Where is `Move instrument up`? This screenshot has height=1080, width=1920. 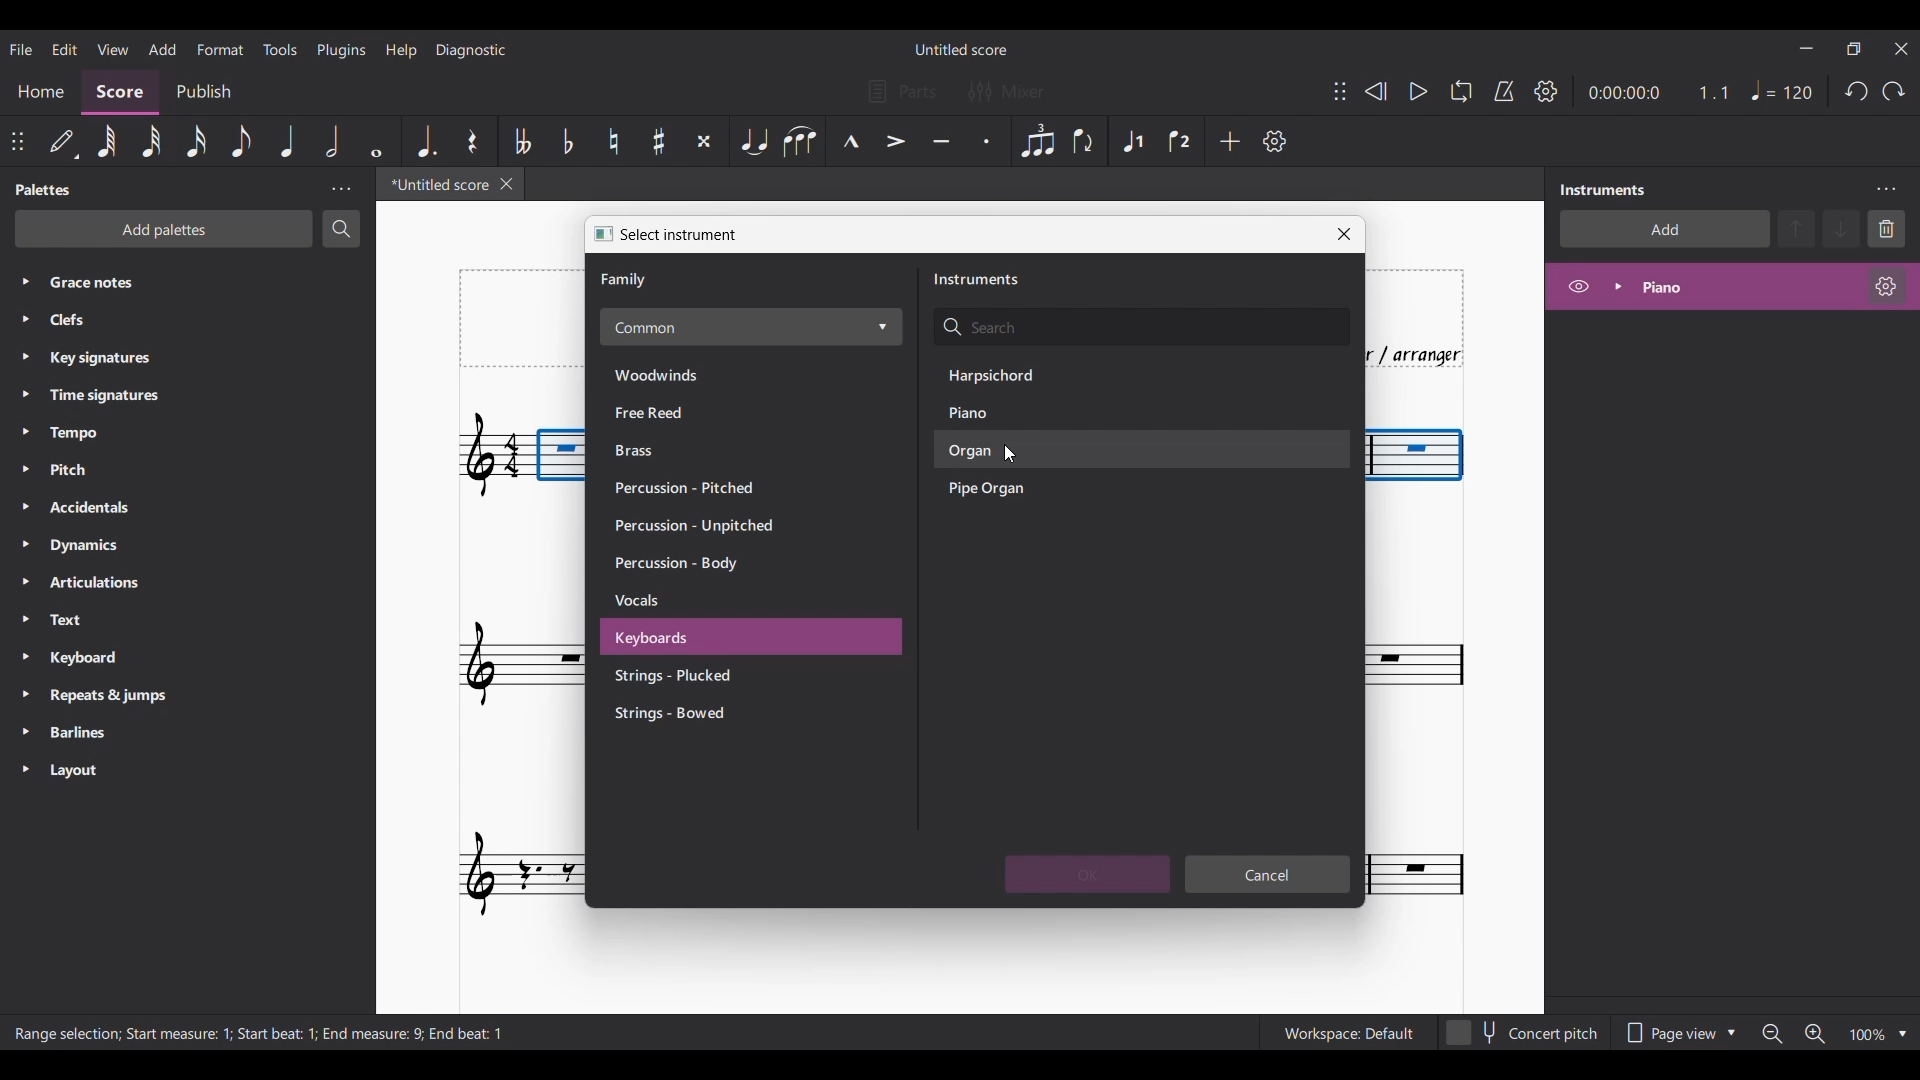 Move instrument up is located at coordinates (1797, 228).